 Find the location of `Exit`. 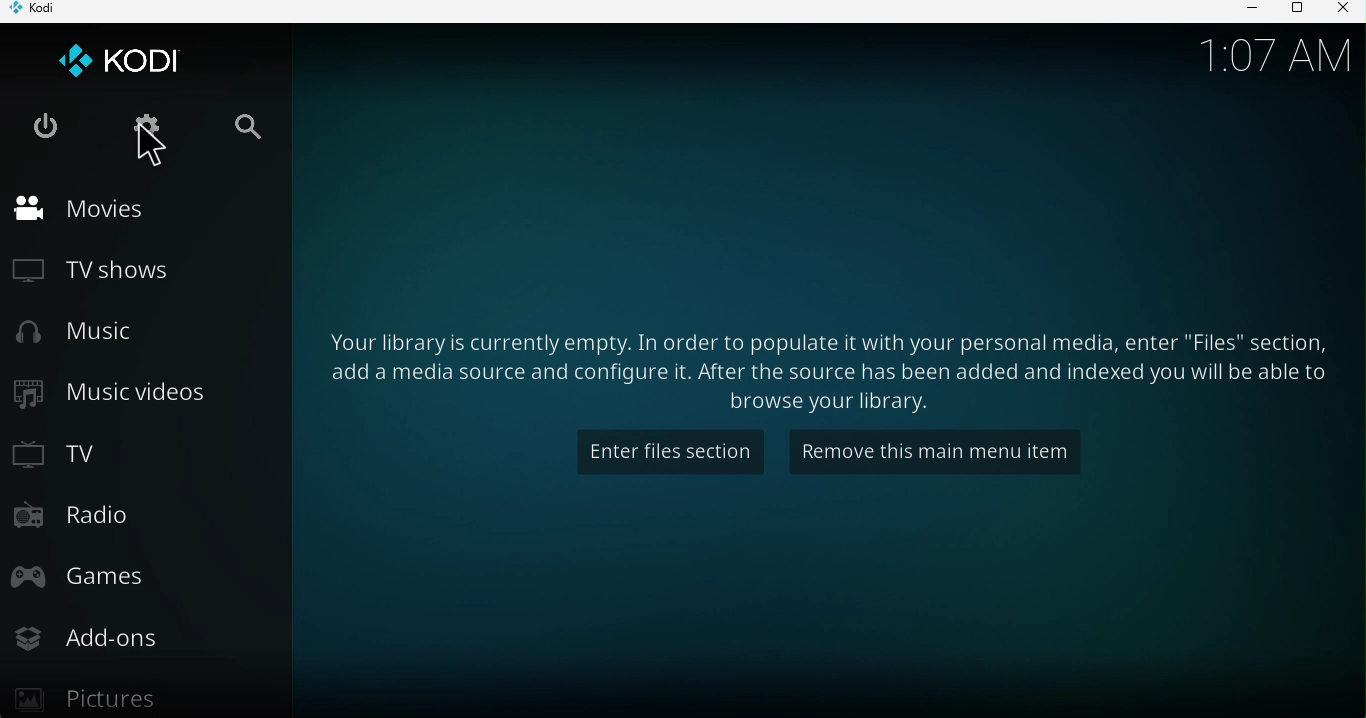

Exit is located at coordinates (40, 125).